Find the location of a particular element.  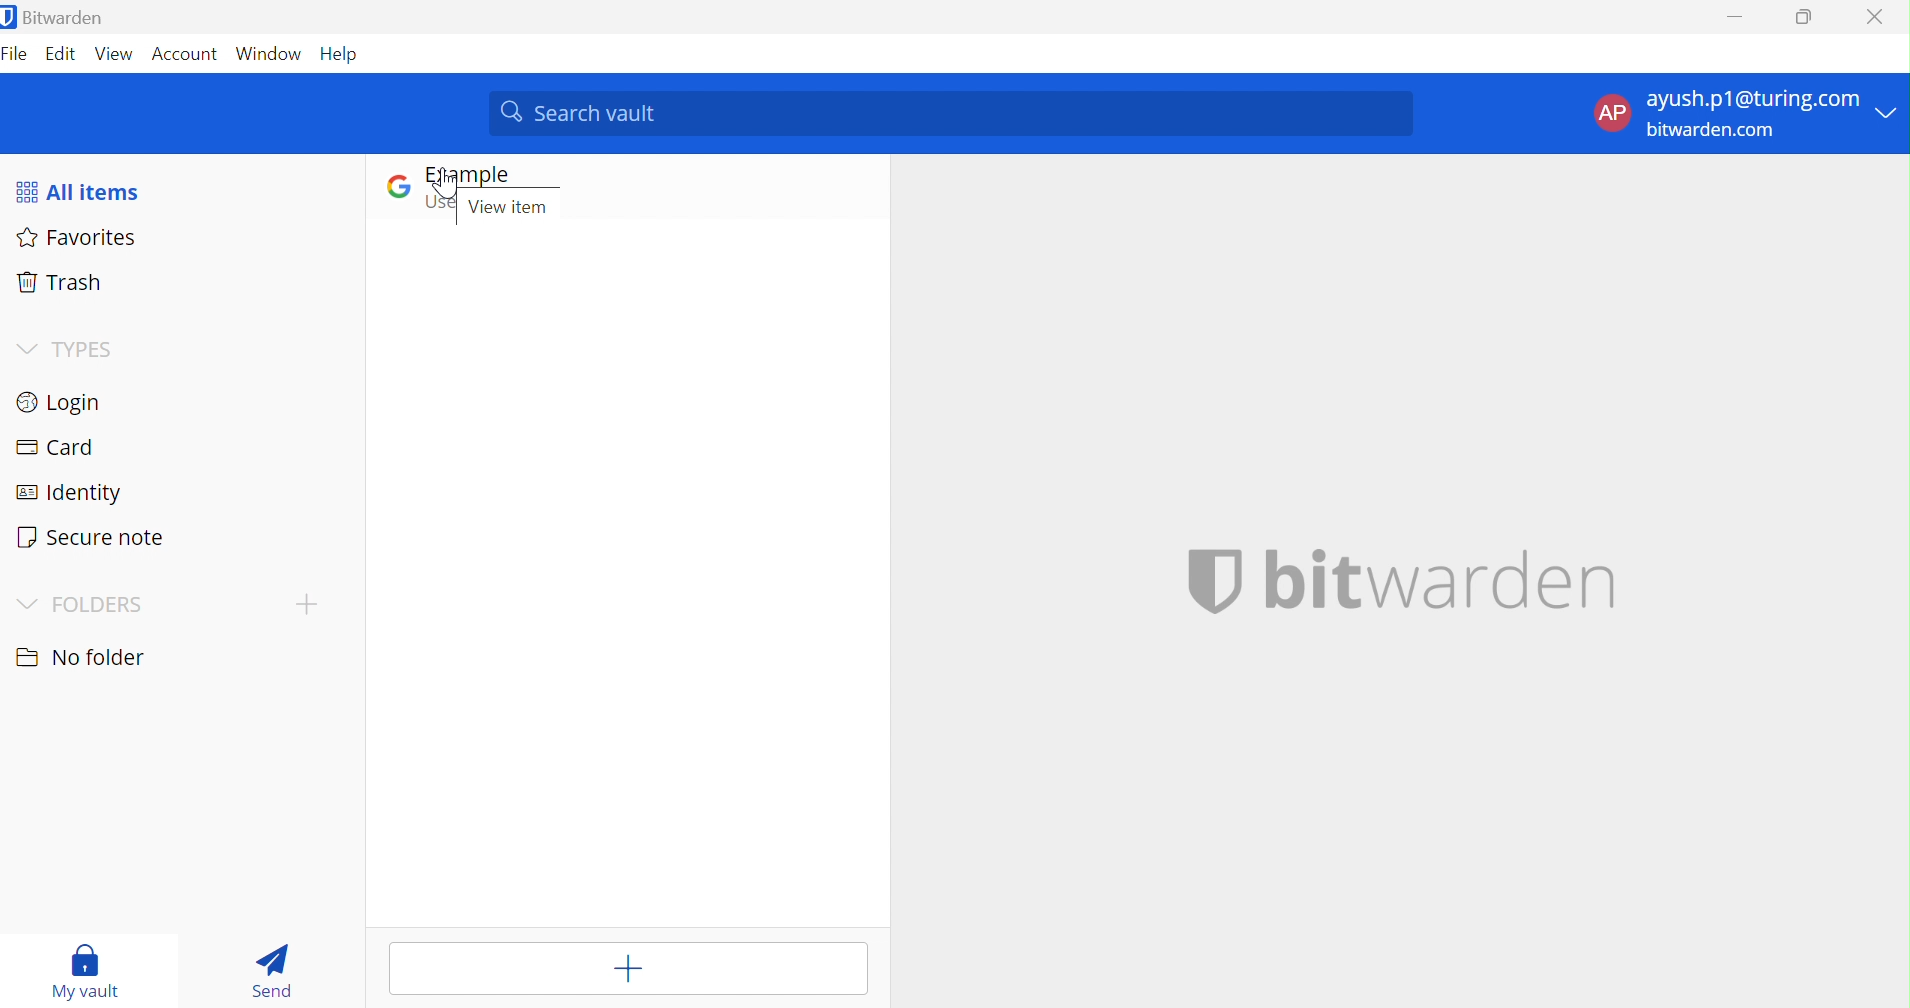

Send is located at coordinates (266, 968).